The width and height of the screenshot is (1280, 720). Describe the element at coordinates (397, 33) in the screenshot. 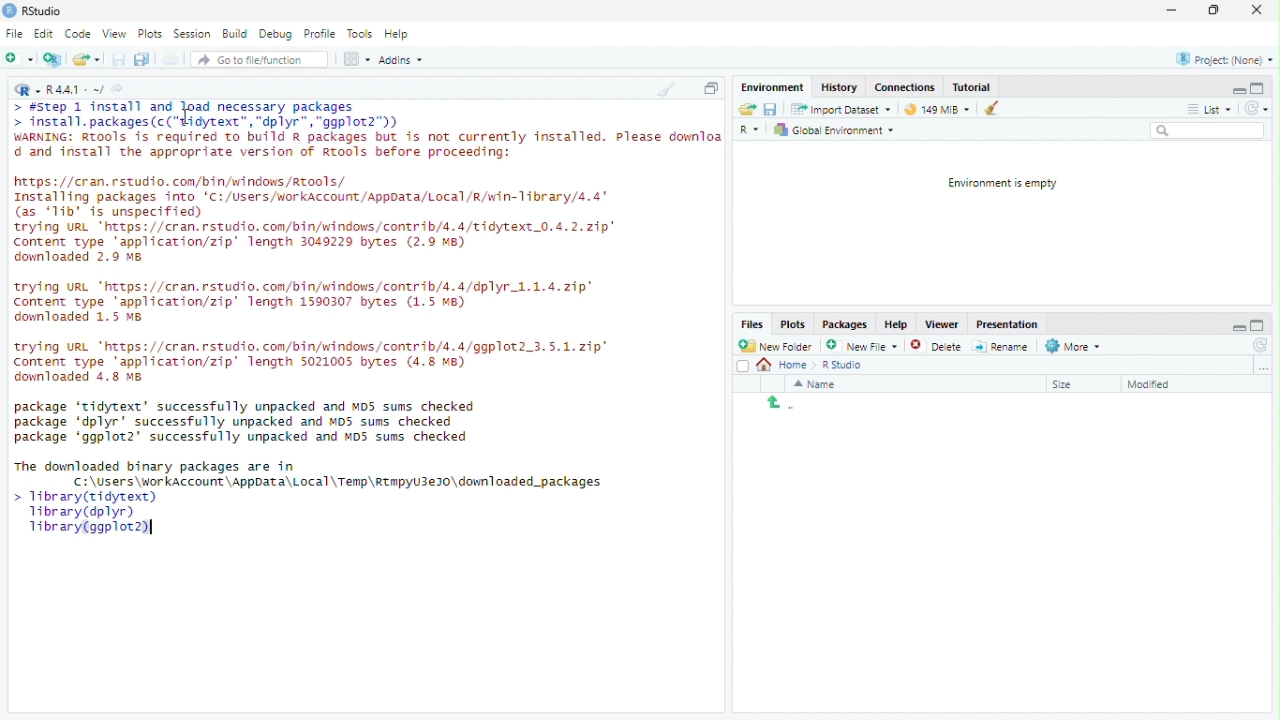

I see `Help` at that location.